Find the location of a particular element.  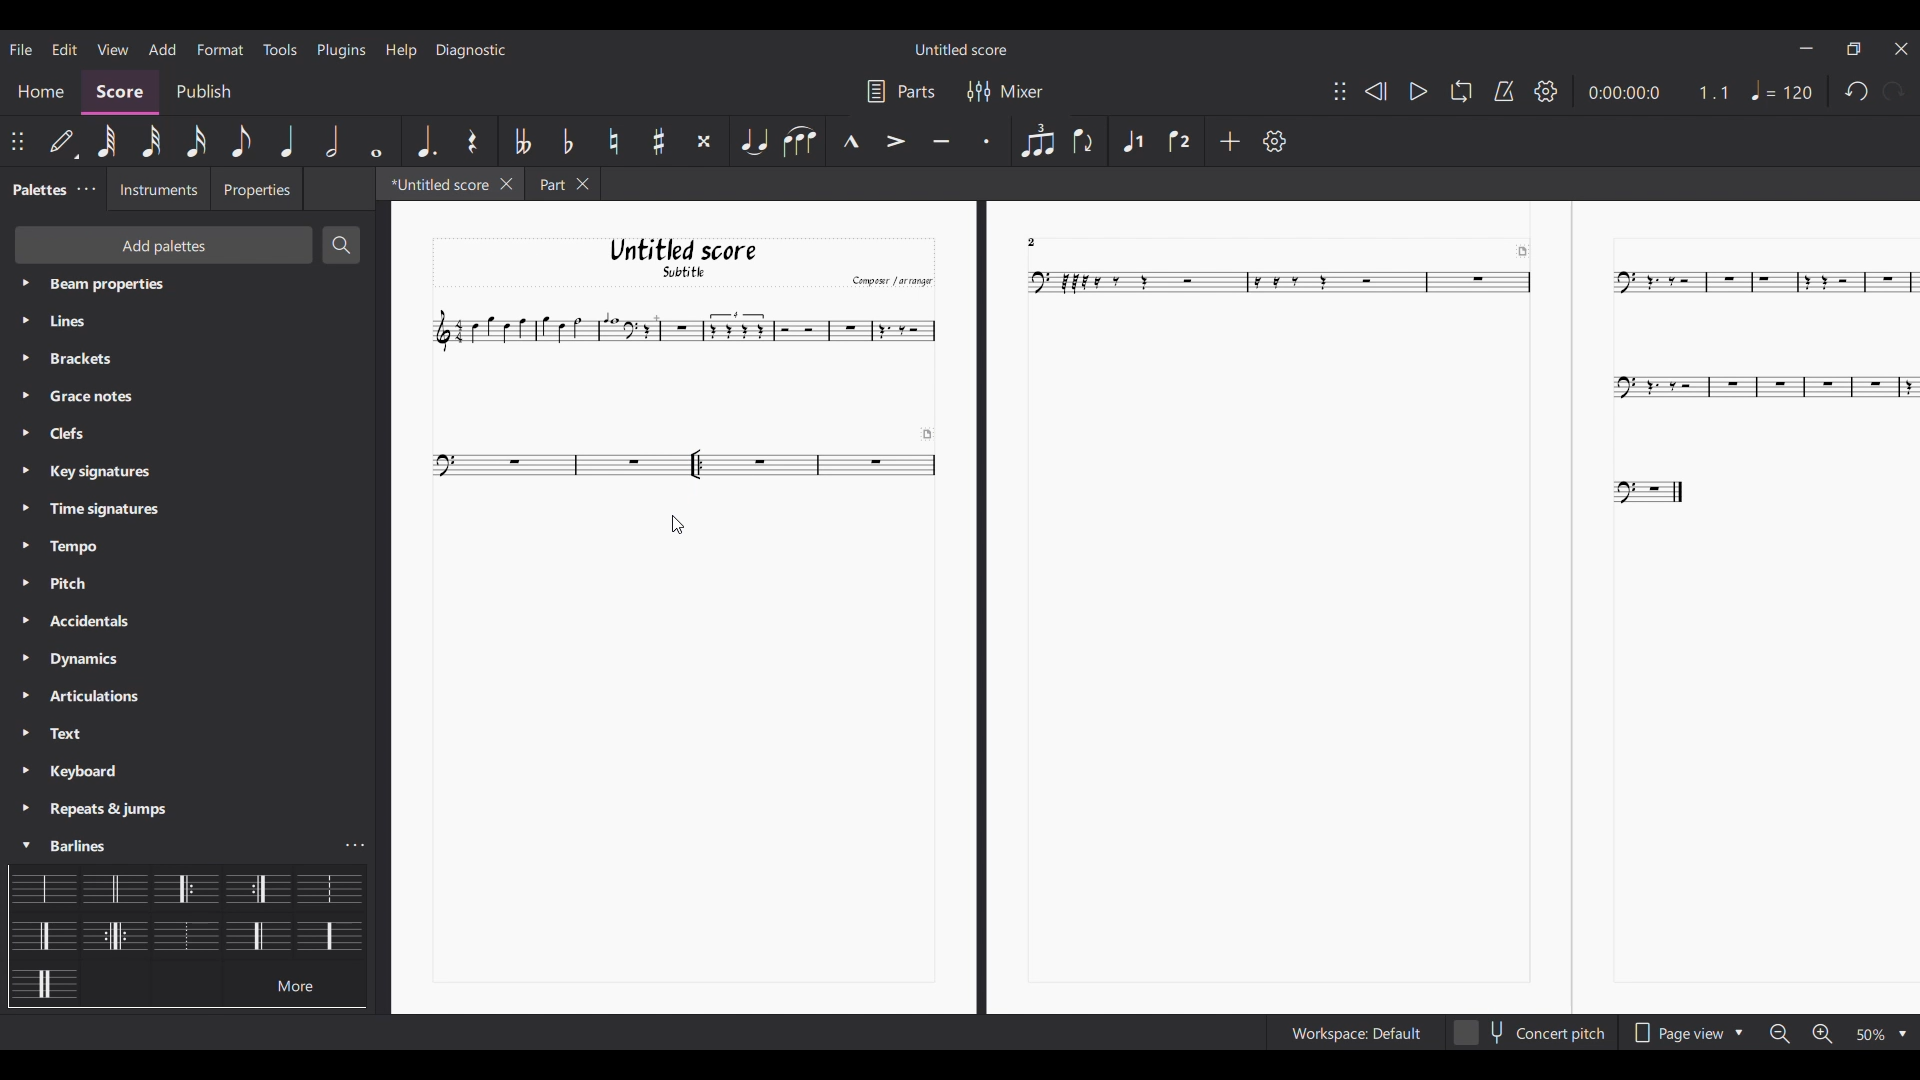

Zoom options is located at coordinates (1882, 1034).